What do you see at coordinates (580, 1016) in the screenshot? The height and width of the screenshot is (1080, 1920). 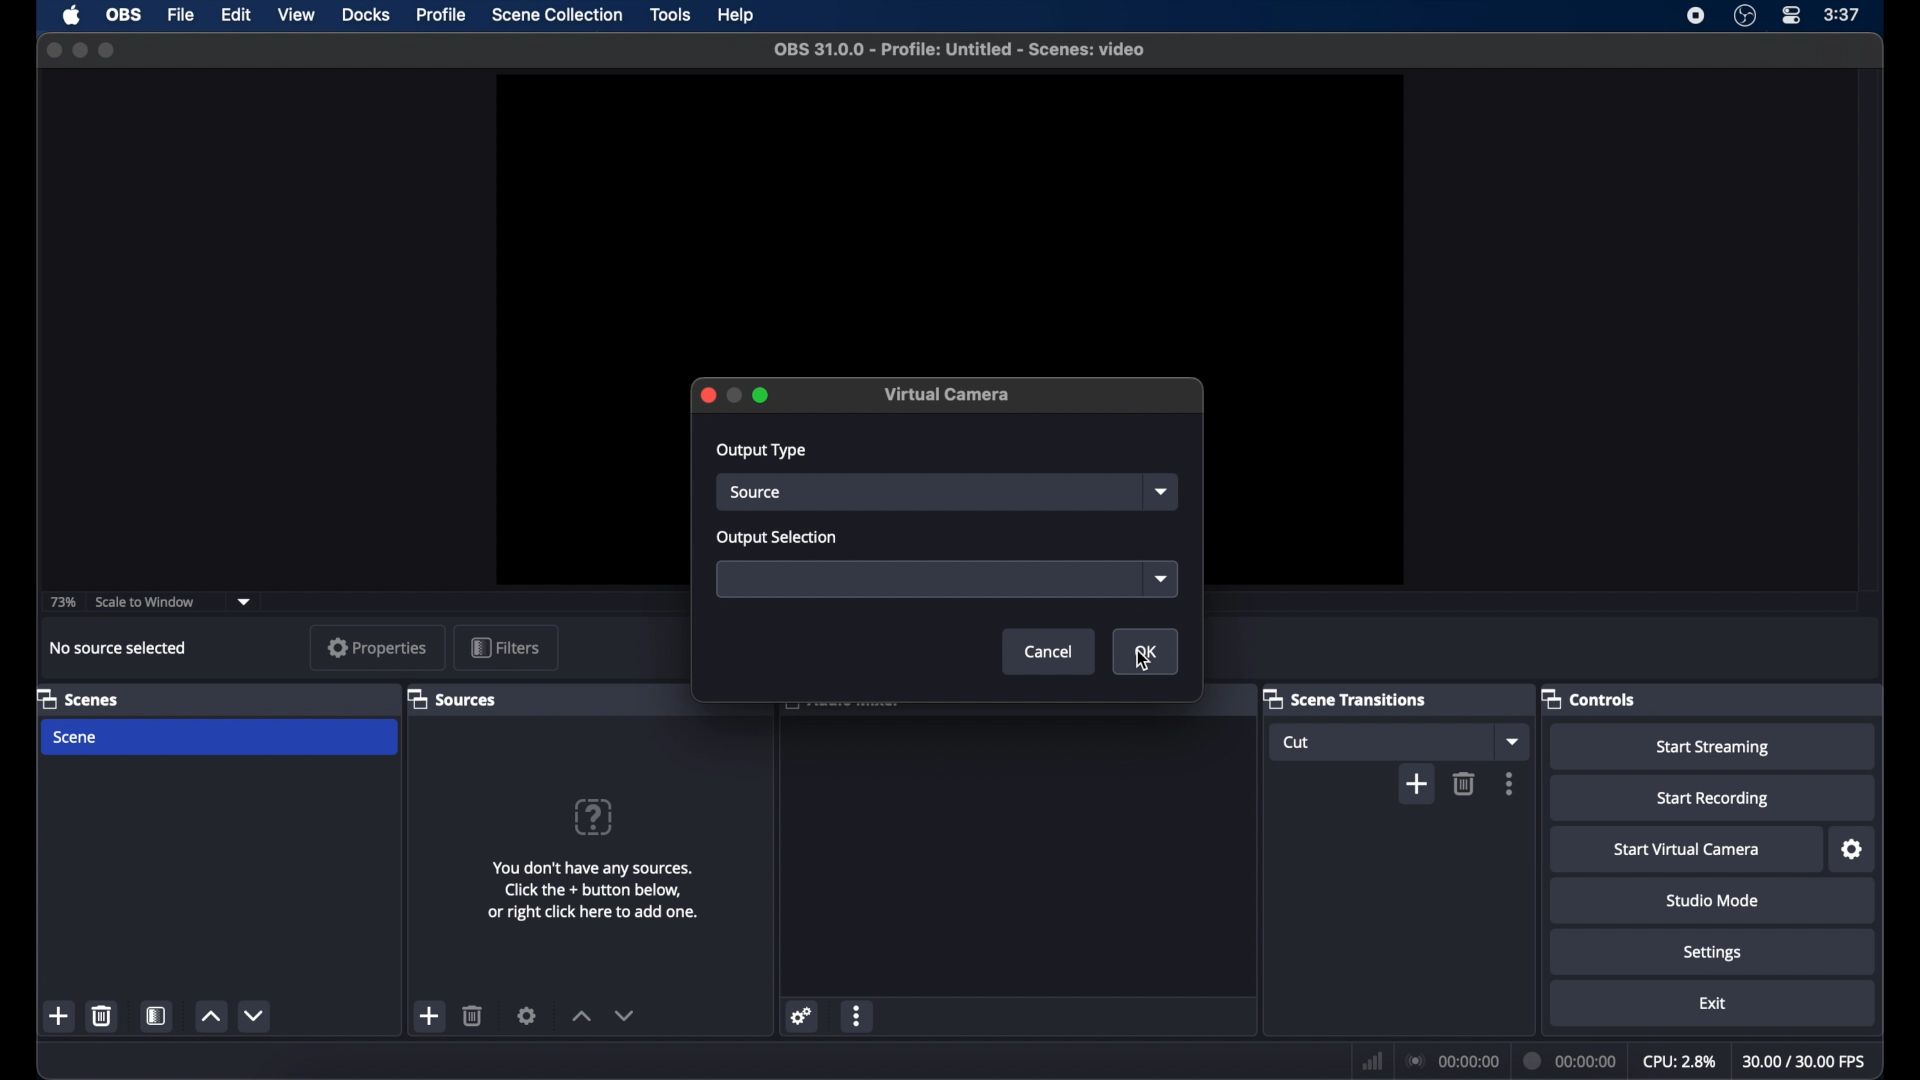 I see `increment` at bounding box center [580, 1016].